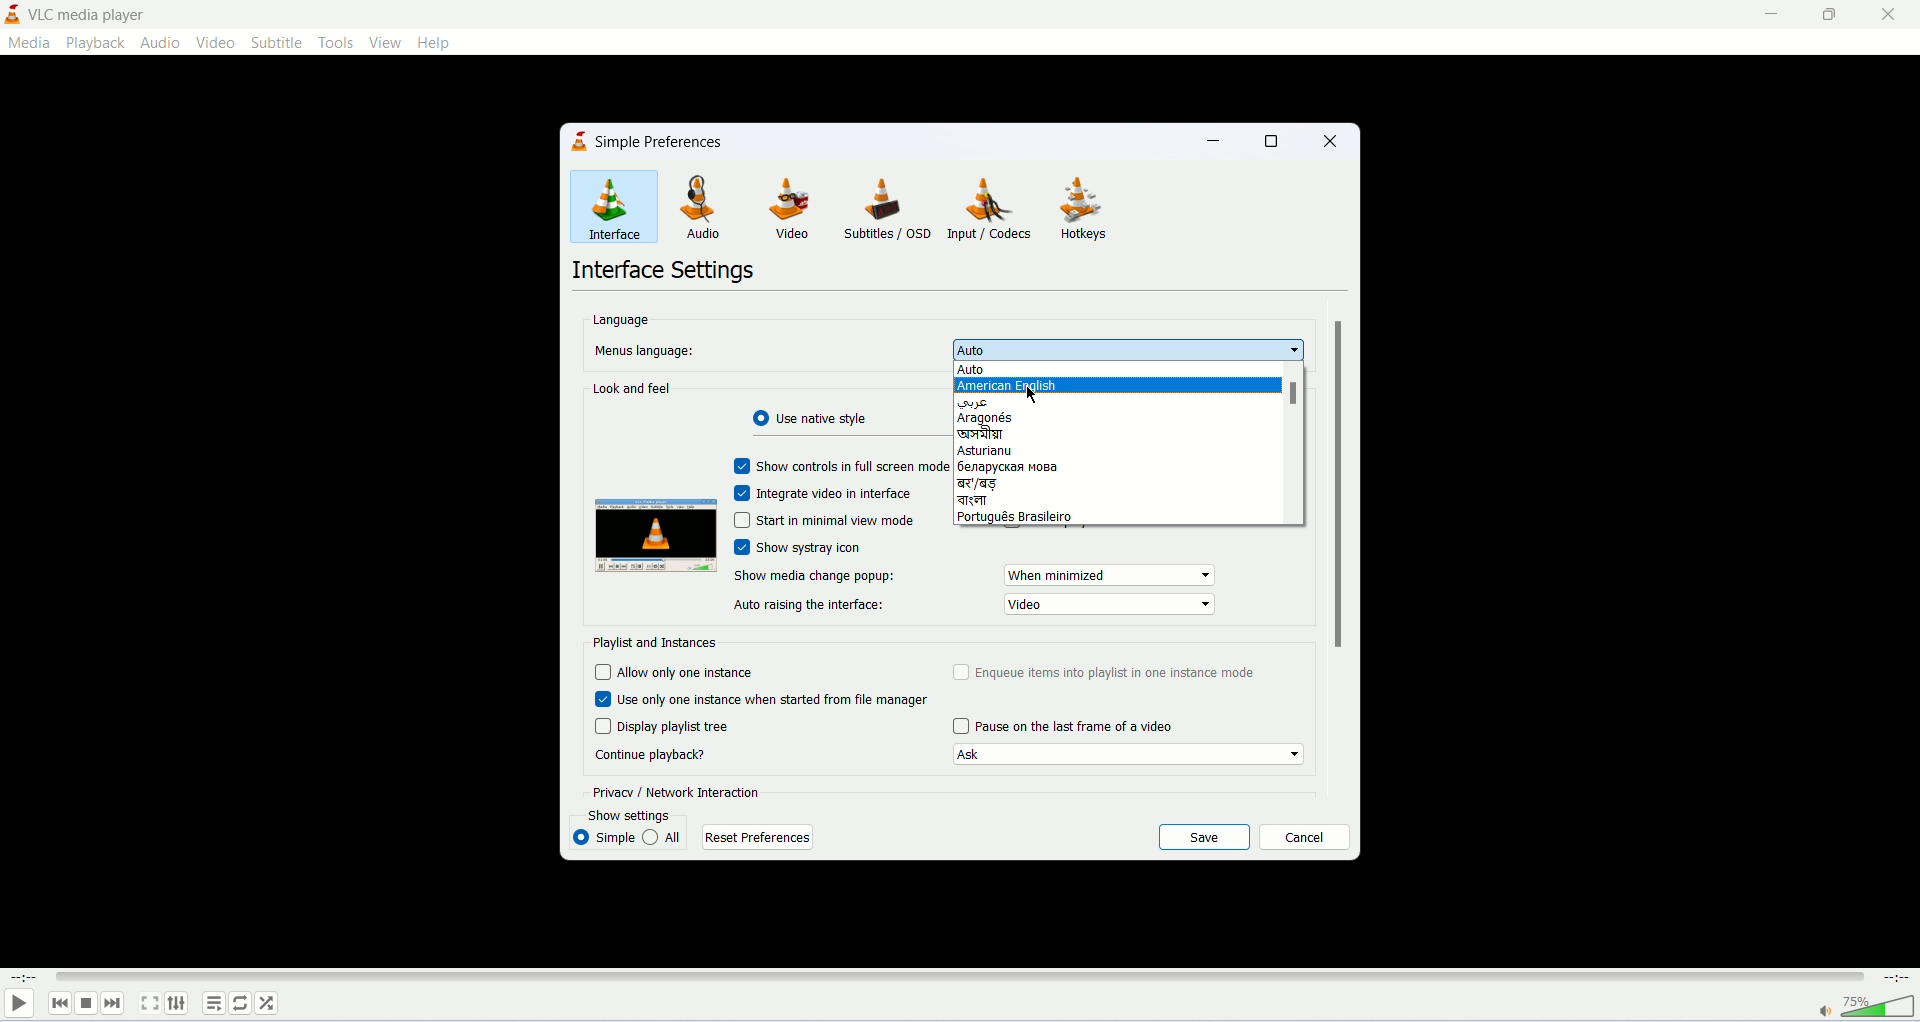 This screenshot has width=1920, height=1022. I want to click on audio, so click(711, 209).